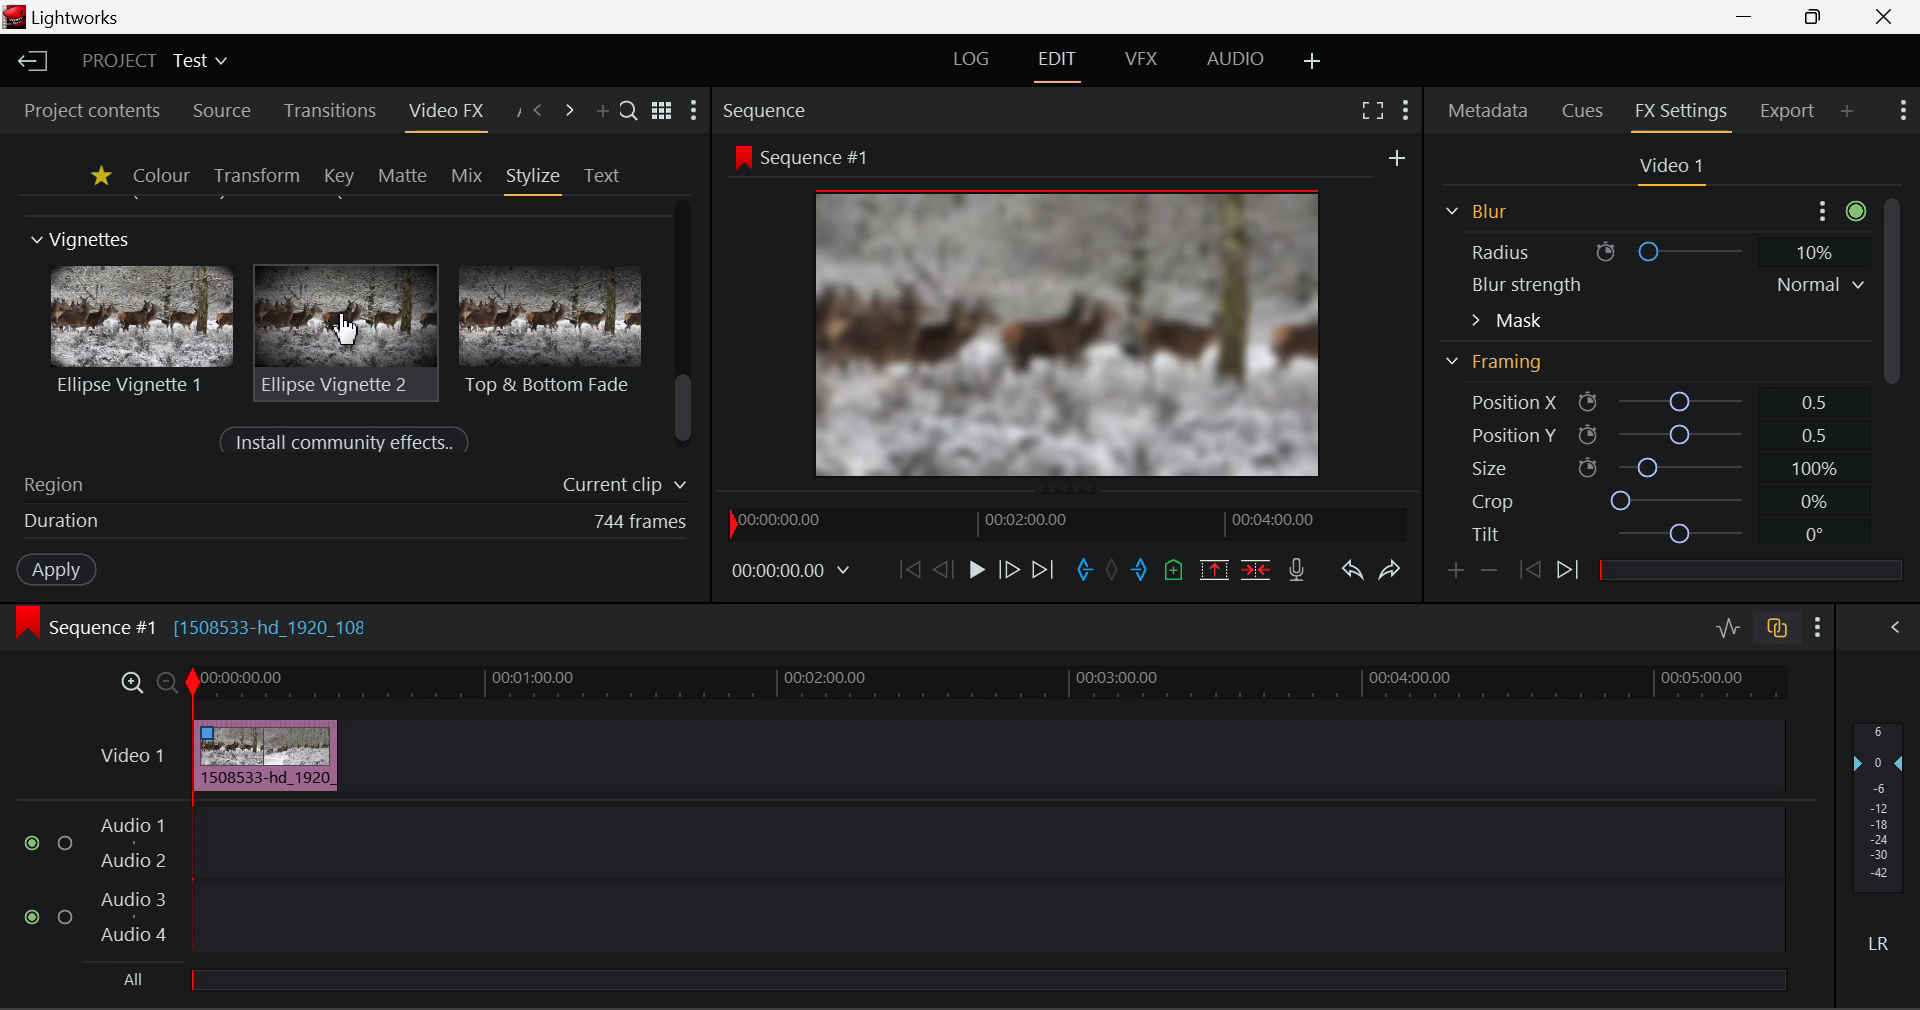 Image resolution: width=1920 pixels, height=1010 pixels. Describe the element at coordinates (1568, 574) in the screenshot. I see `Next keyframe` at that location.